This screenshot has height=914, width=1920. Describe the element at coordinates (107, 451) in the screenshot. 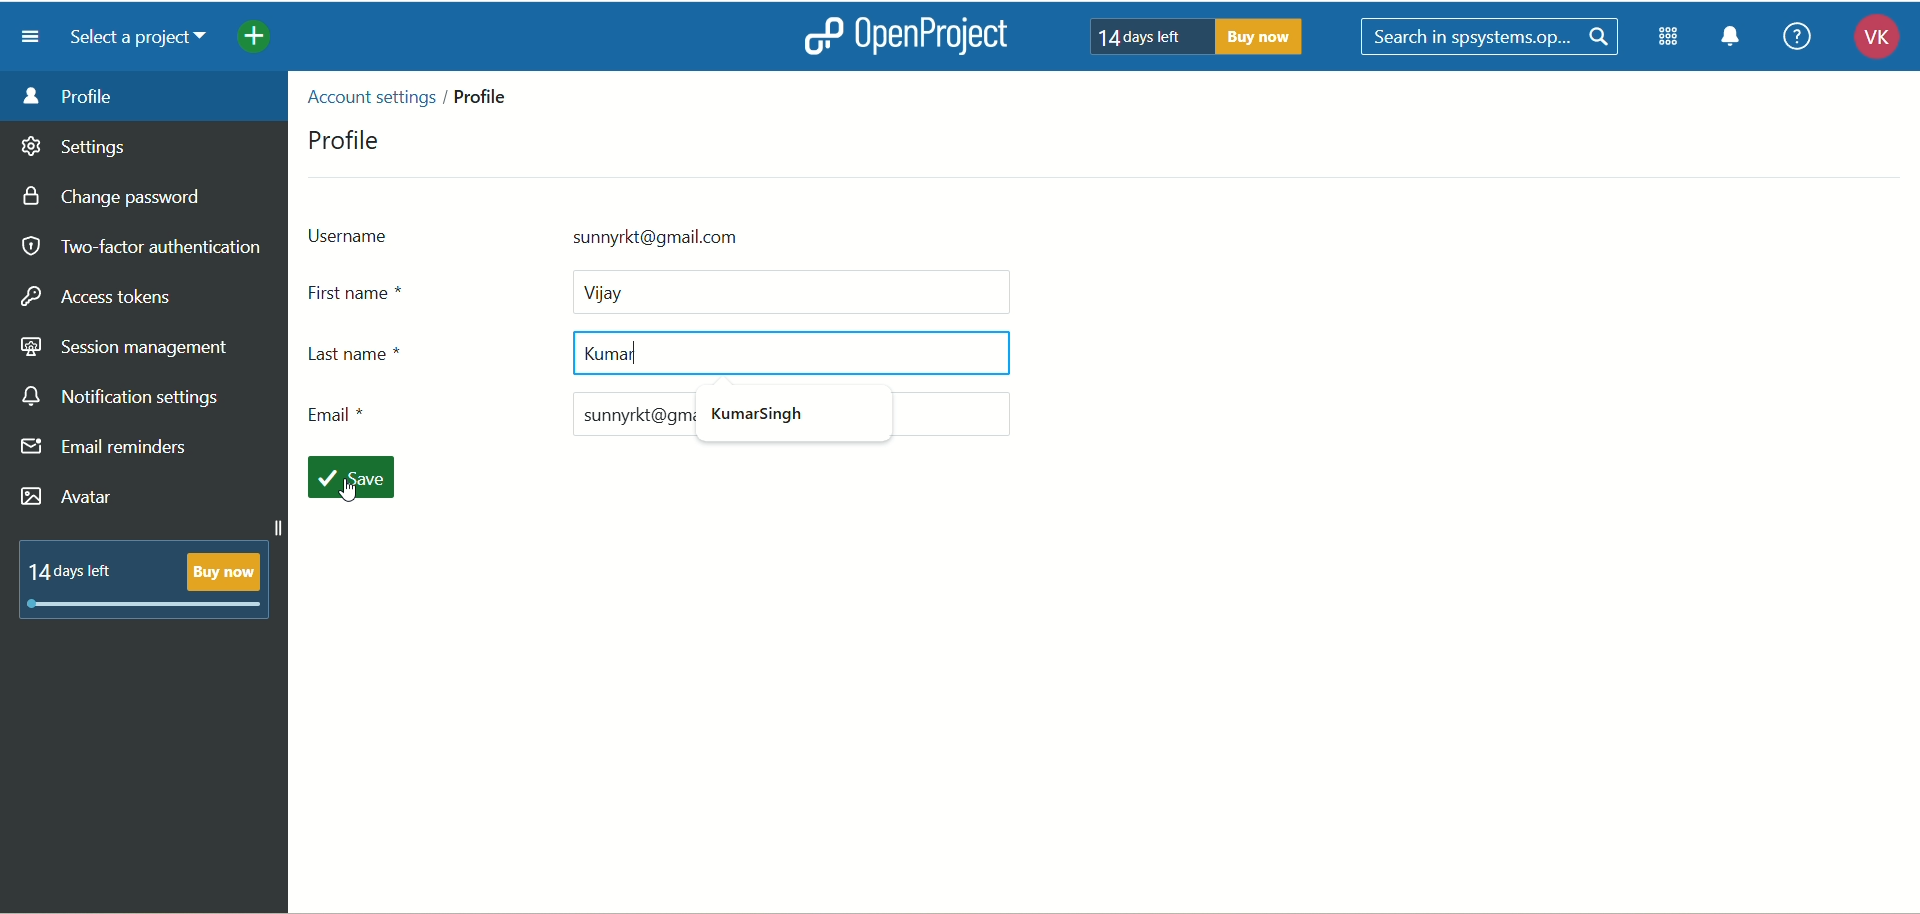

I see `email reminders` at that location.